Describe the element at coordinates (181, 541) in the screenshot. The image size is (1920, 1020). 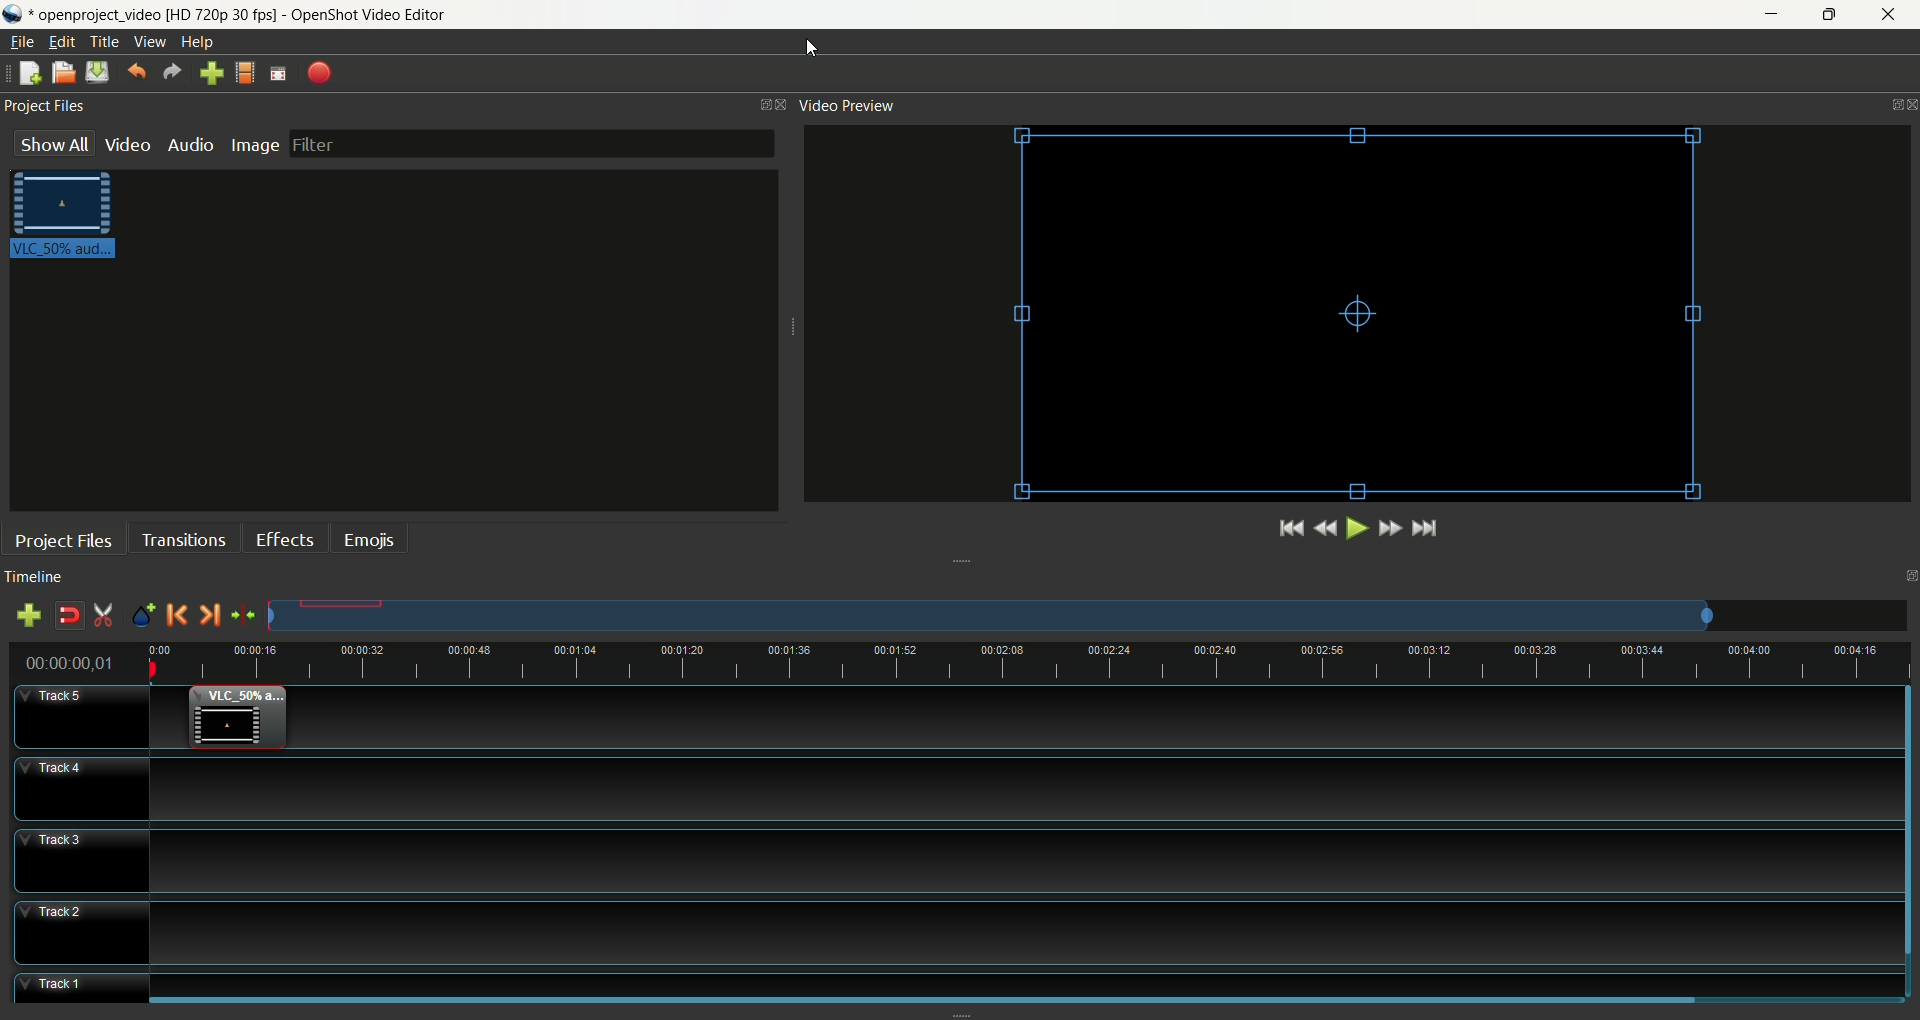
I see `transitions` at that location.